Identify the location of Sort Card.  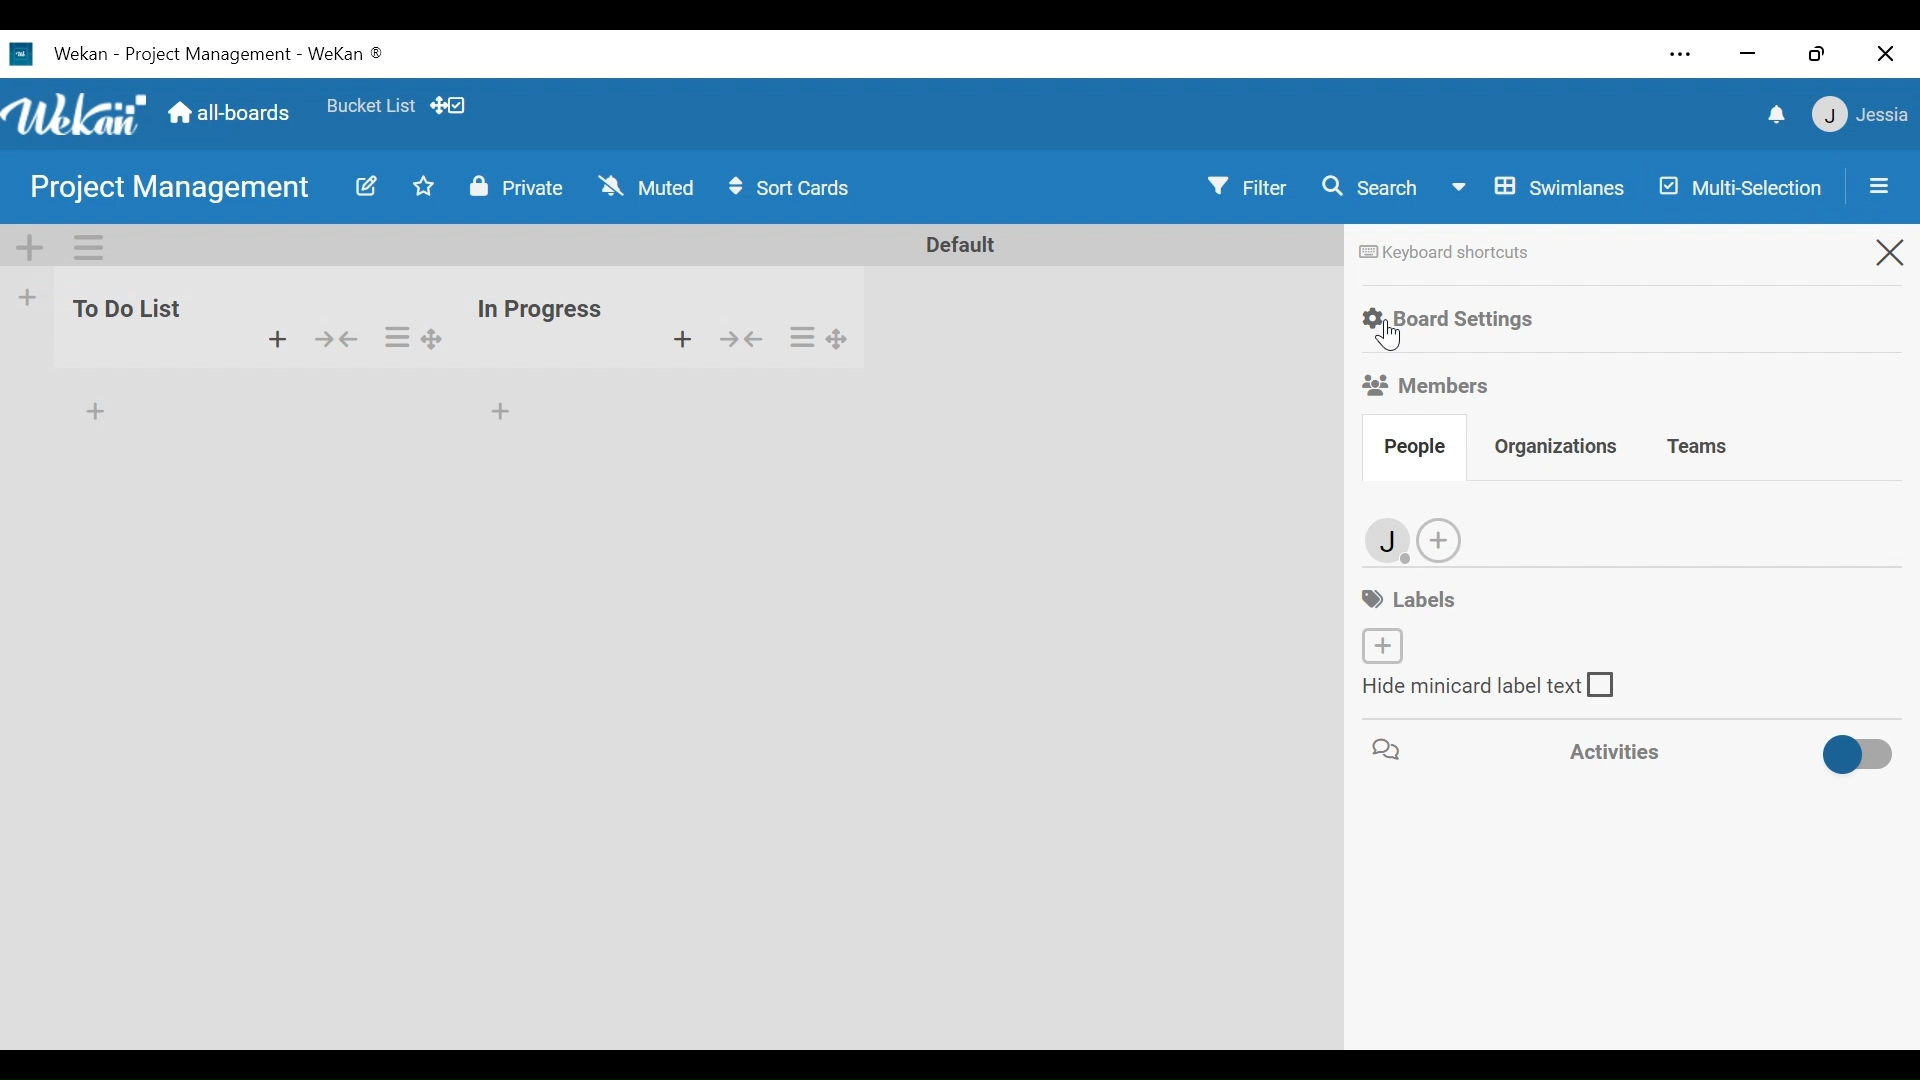
(799, 188).